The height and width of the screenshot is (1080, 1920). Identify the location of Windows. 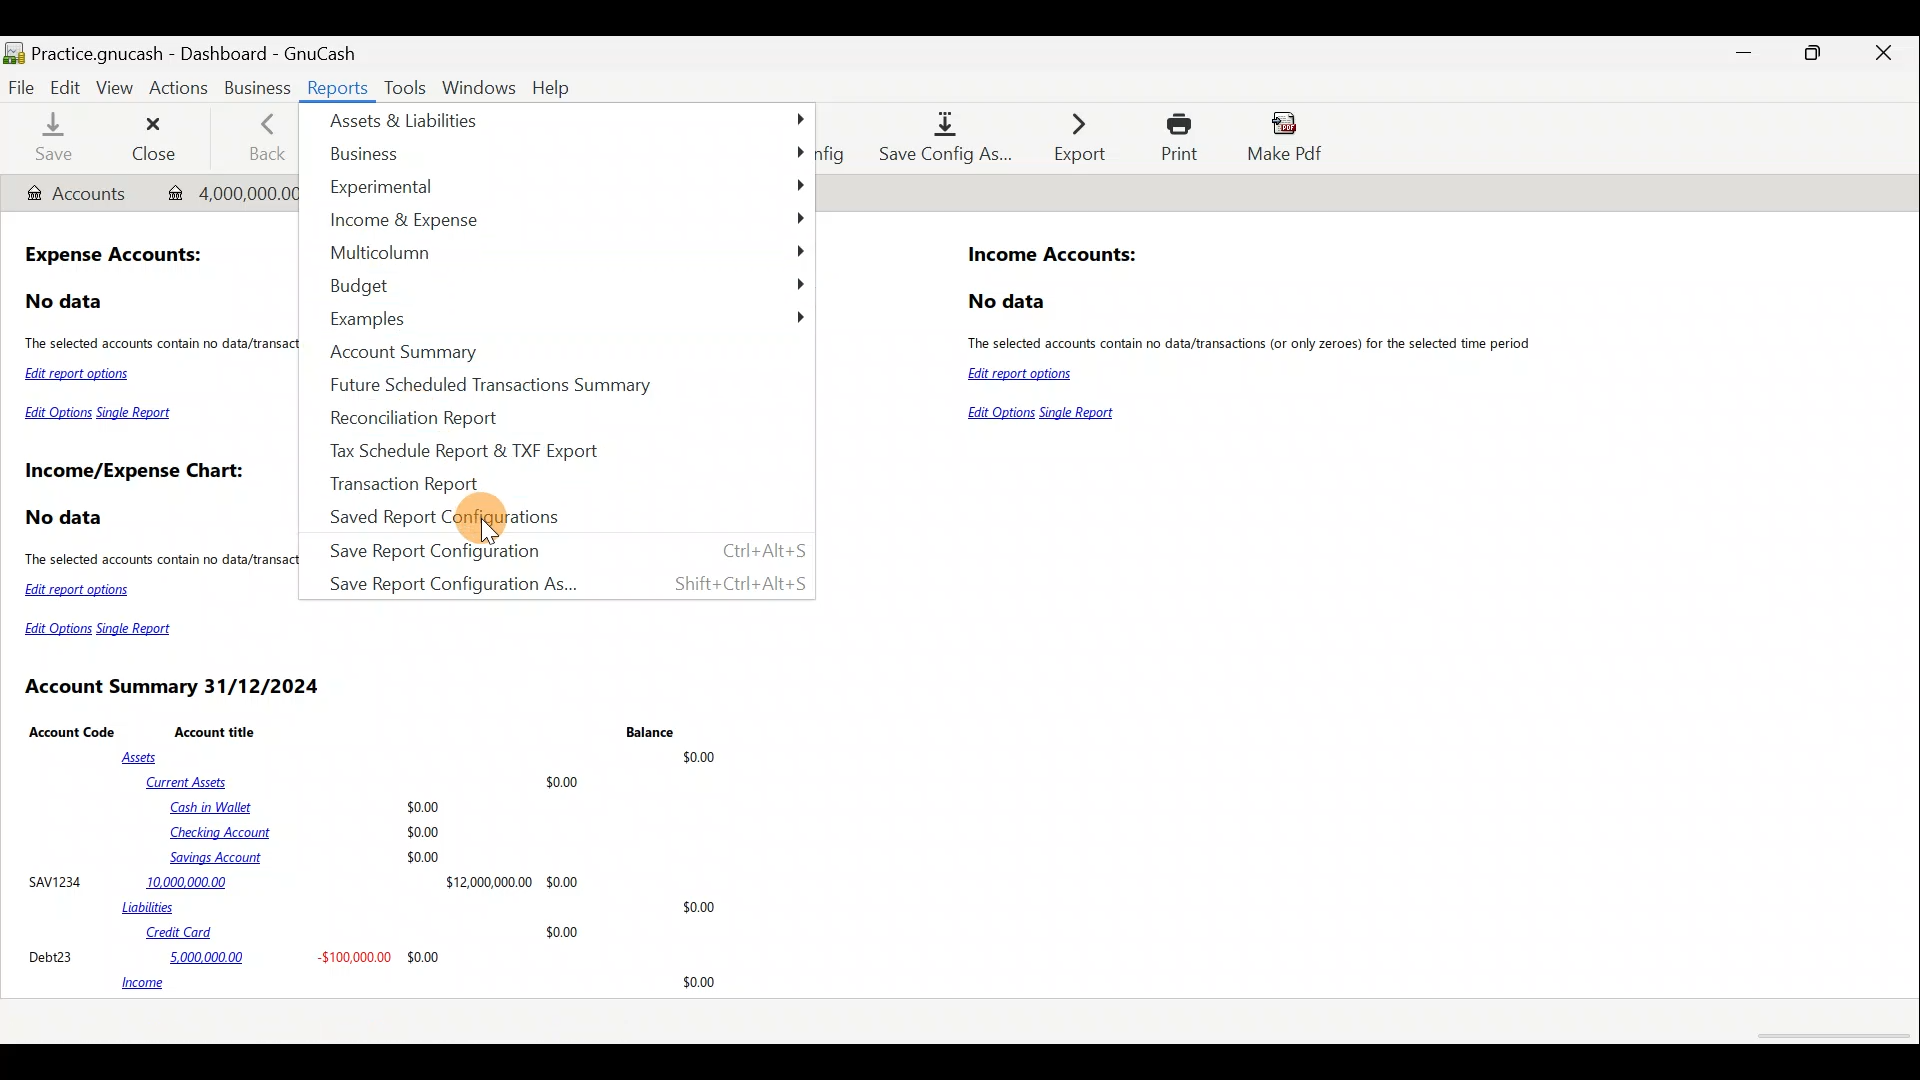
(479, 87).